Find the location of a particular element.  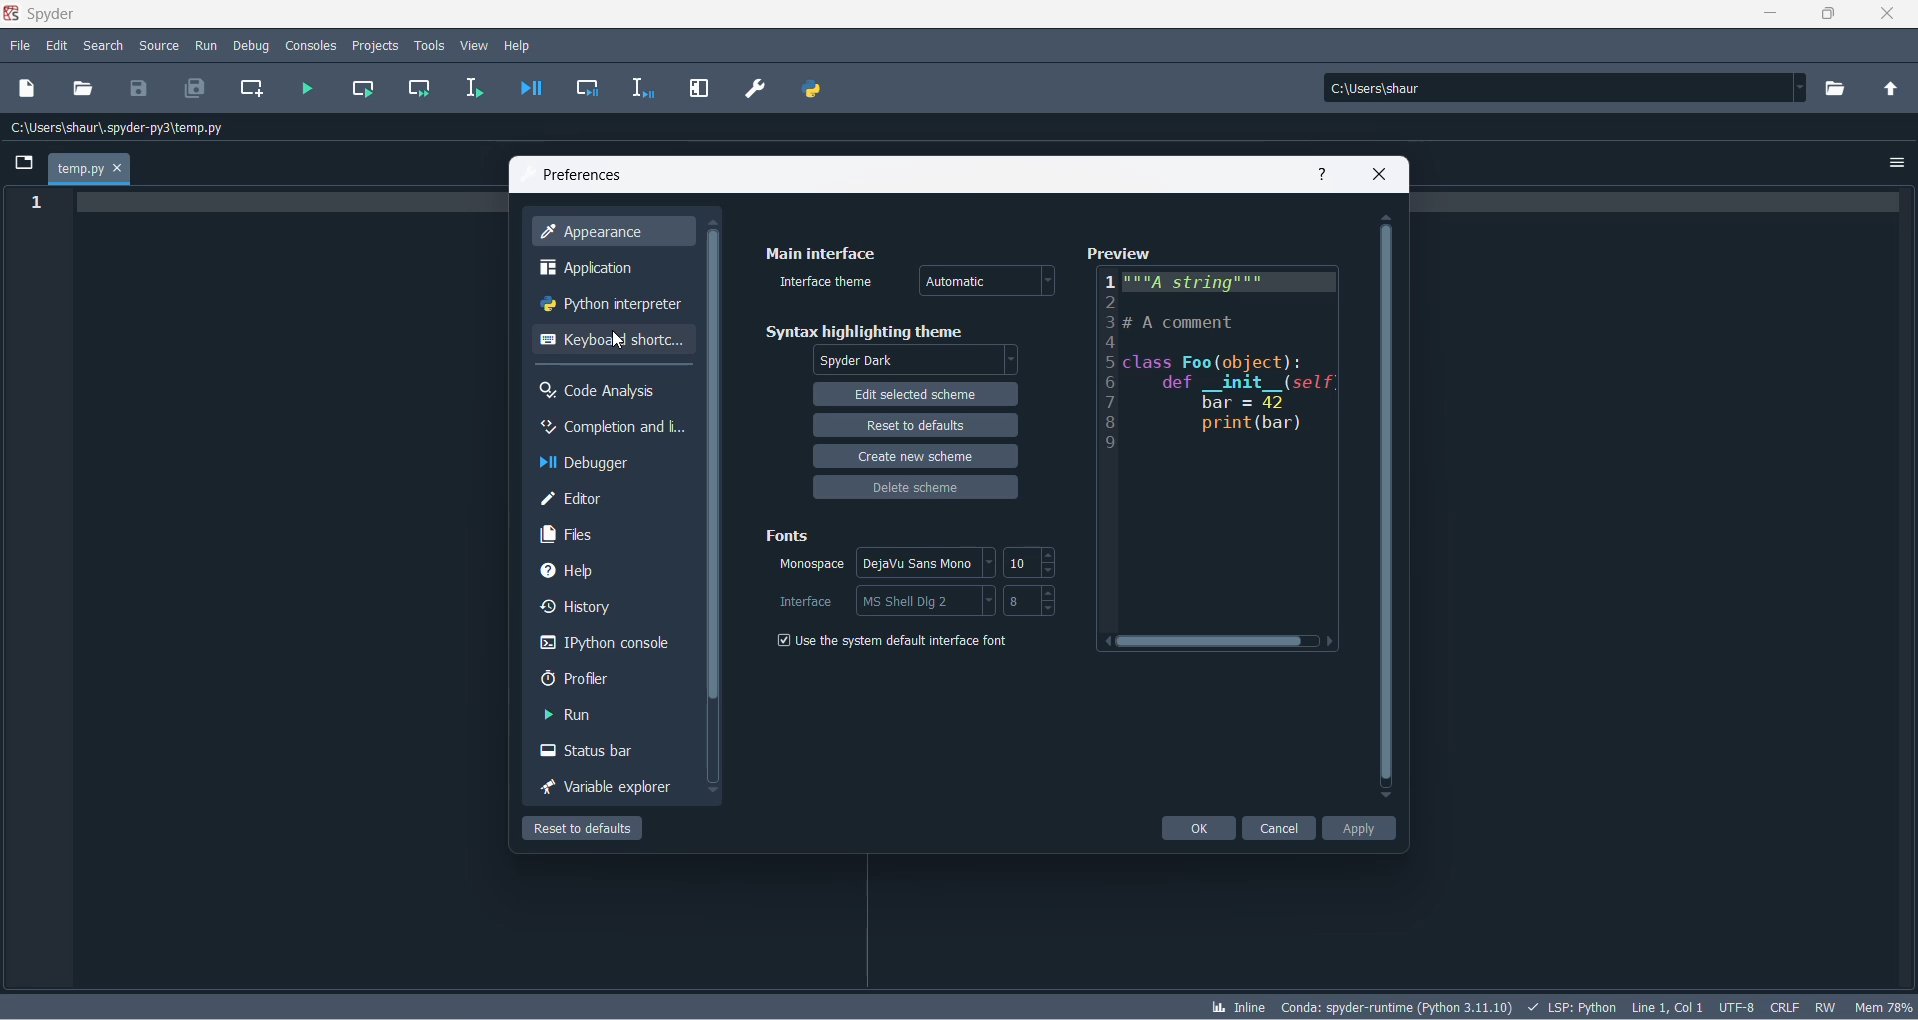

edit is located at coordinates (58, 46).